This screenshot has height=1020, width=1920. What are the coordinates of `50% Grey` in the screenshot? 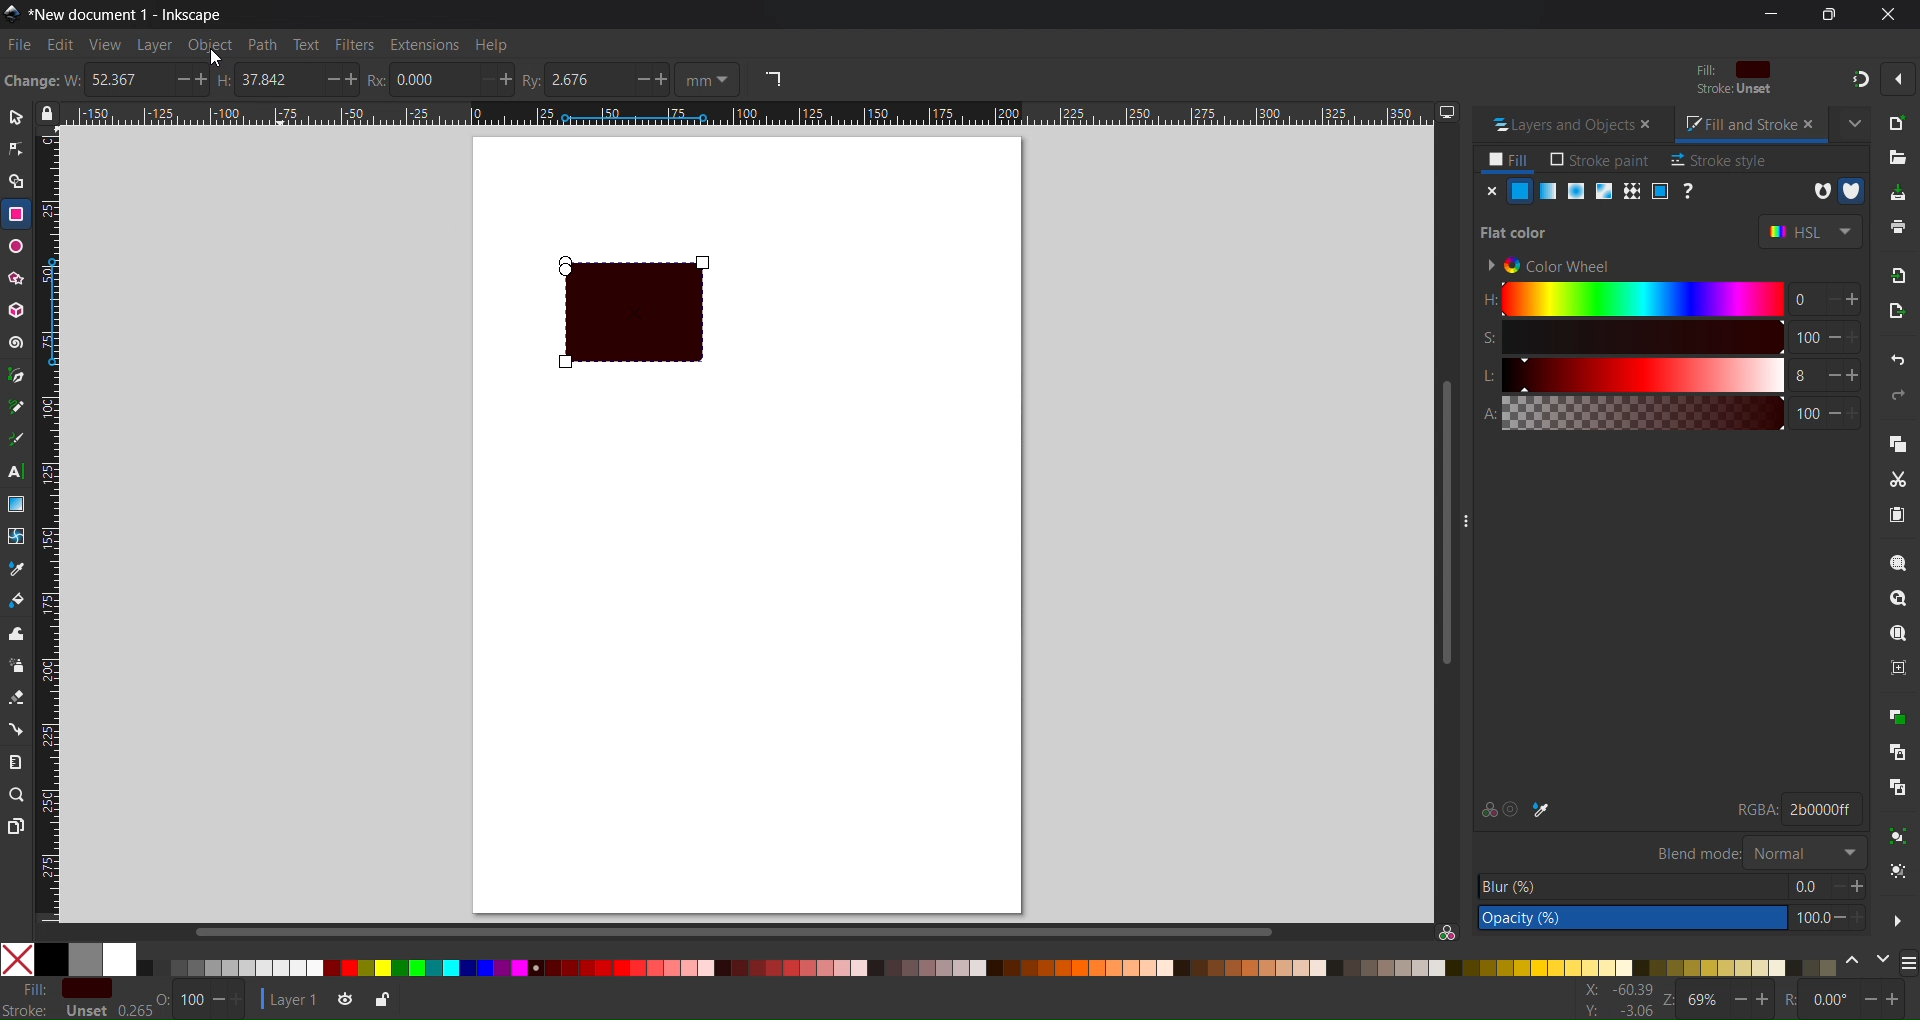 It's located at (87, 959).